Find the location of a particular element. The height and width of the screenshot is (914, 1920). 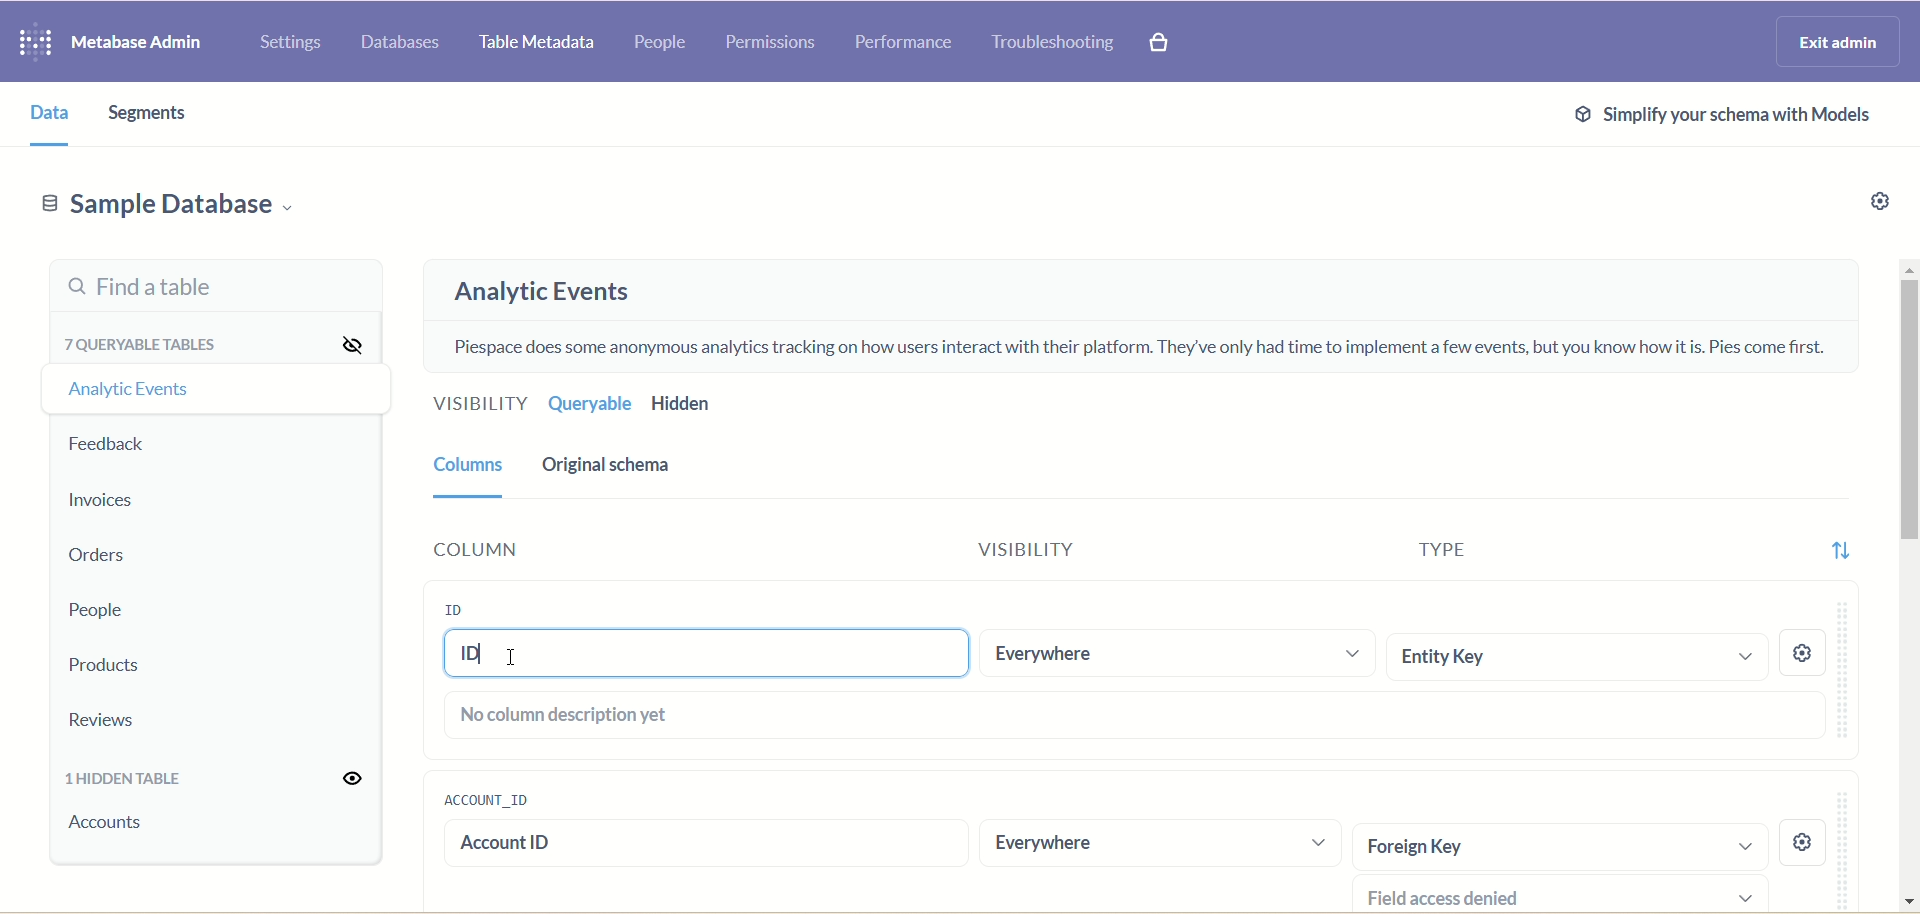

Settings is located at coordinates (1885, 198).